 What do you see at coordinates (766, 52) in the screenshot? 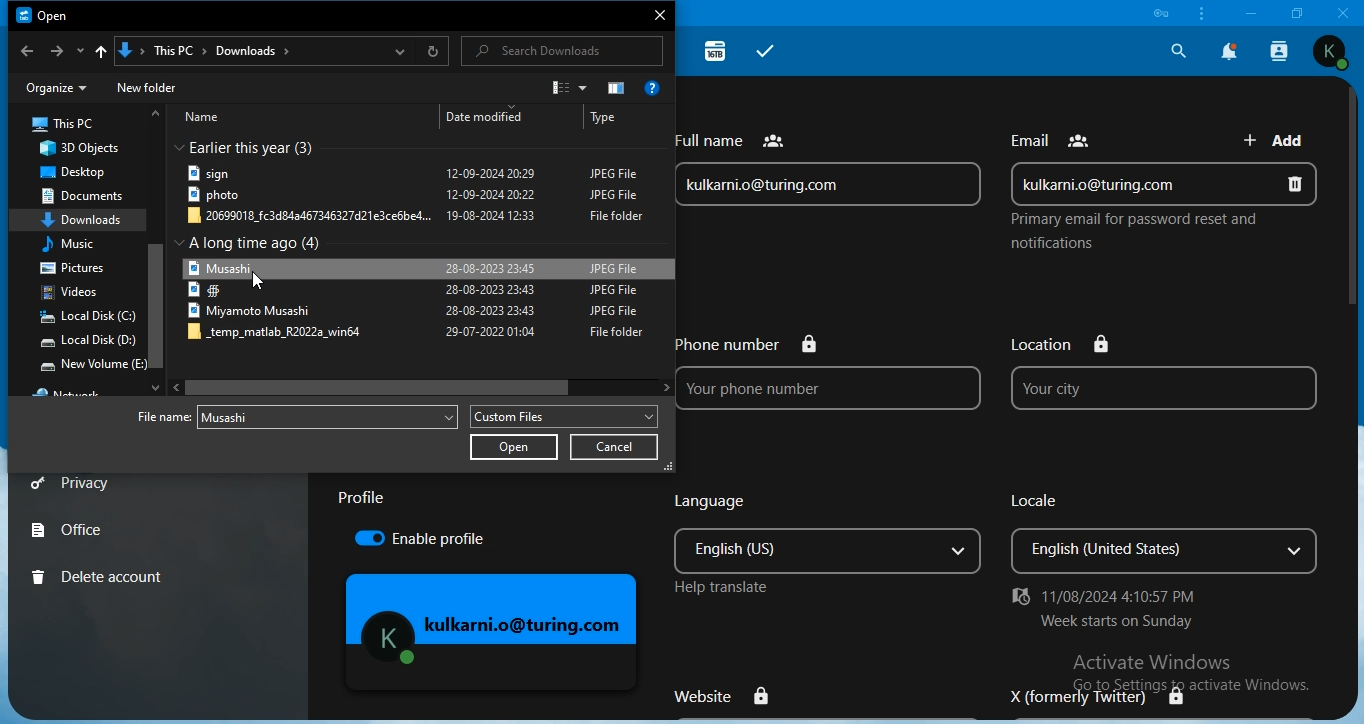
I see `tasks` at bounding box center [766, 52].